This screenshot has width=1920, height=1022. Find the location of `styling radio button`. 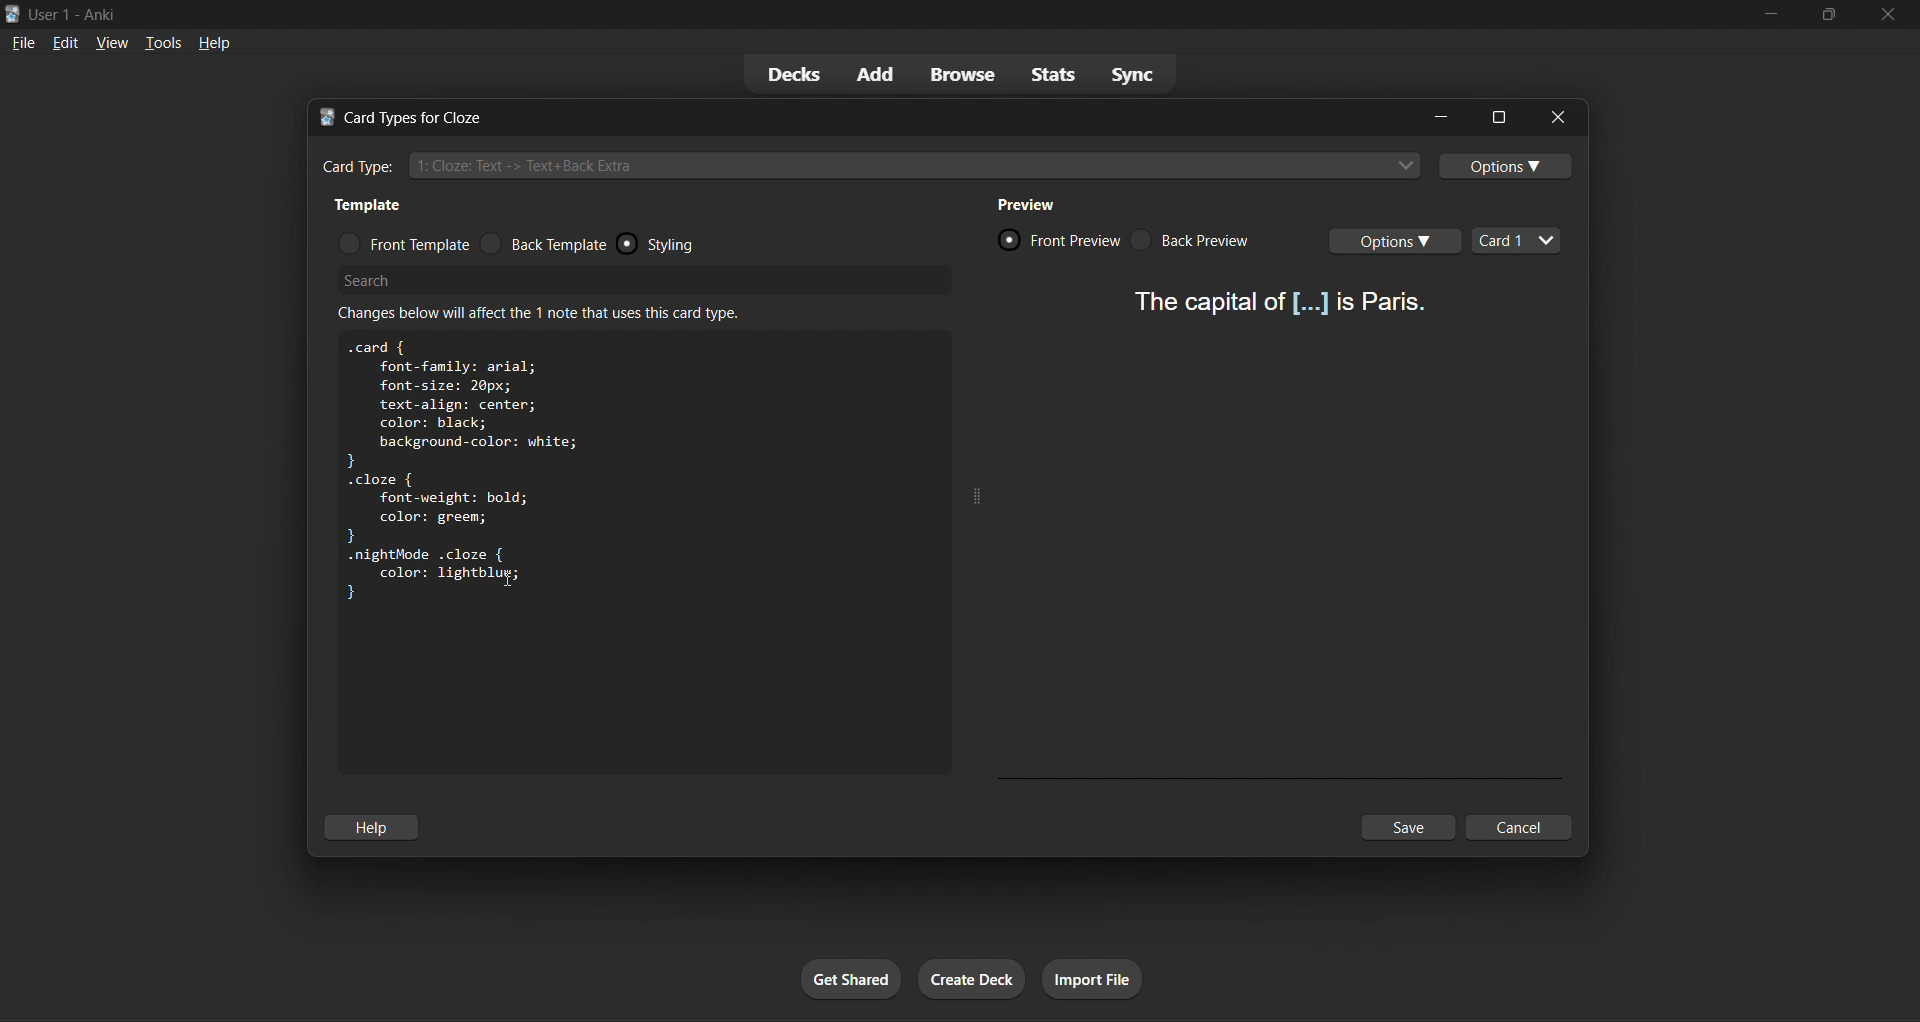

styling radio button is located at coordinates (701, 244).